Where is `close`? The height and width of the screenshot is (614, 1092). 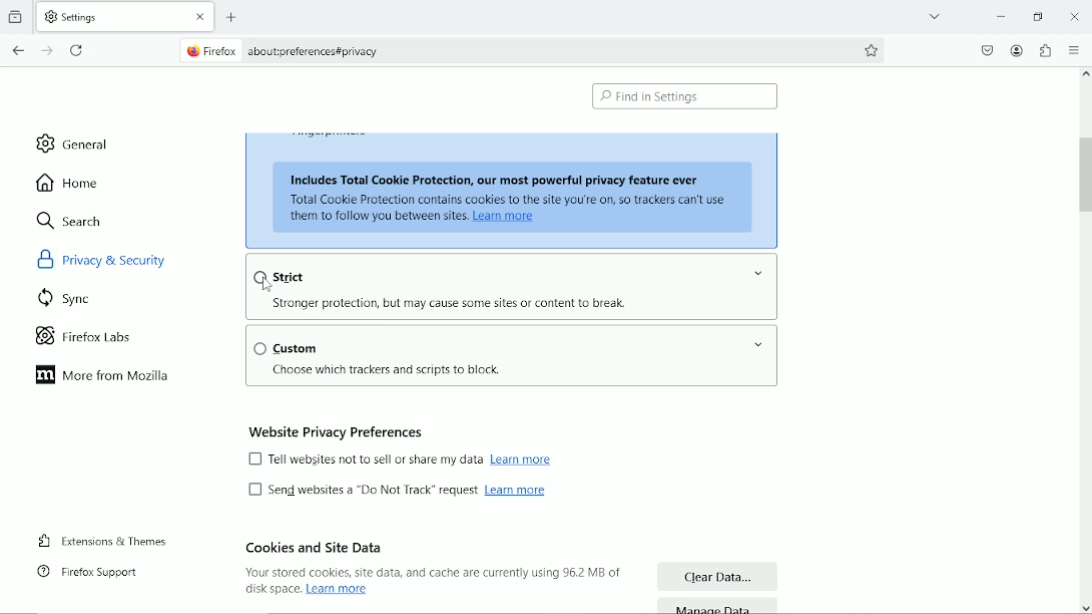 close is located at coordinates (202, 16).